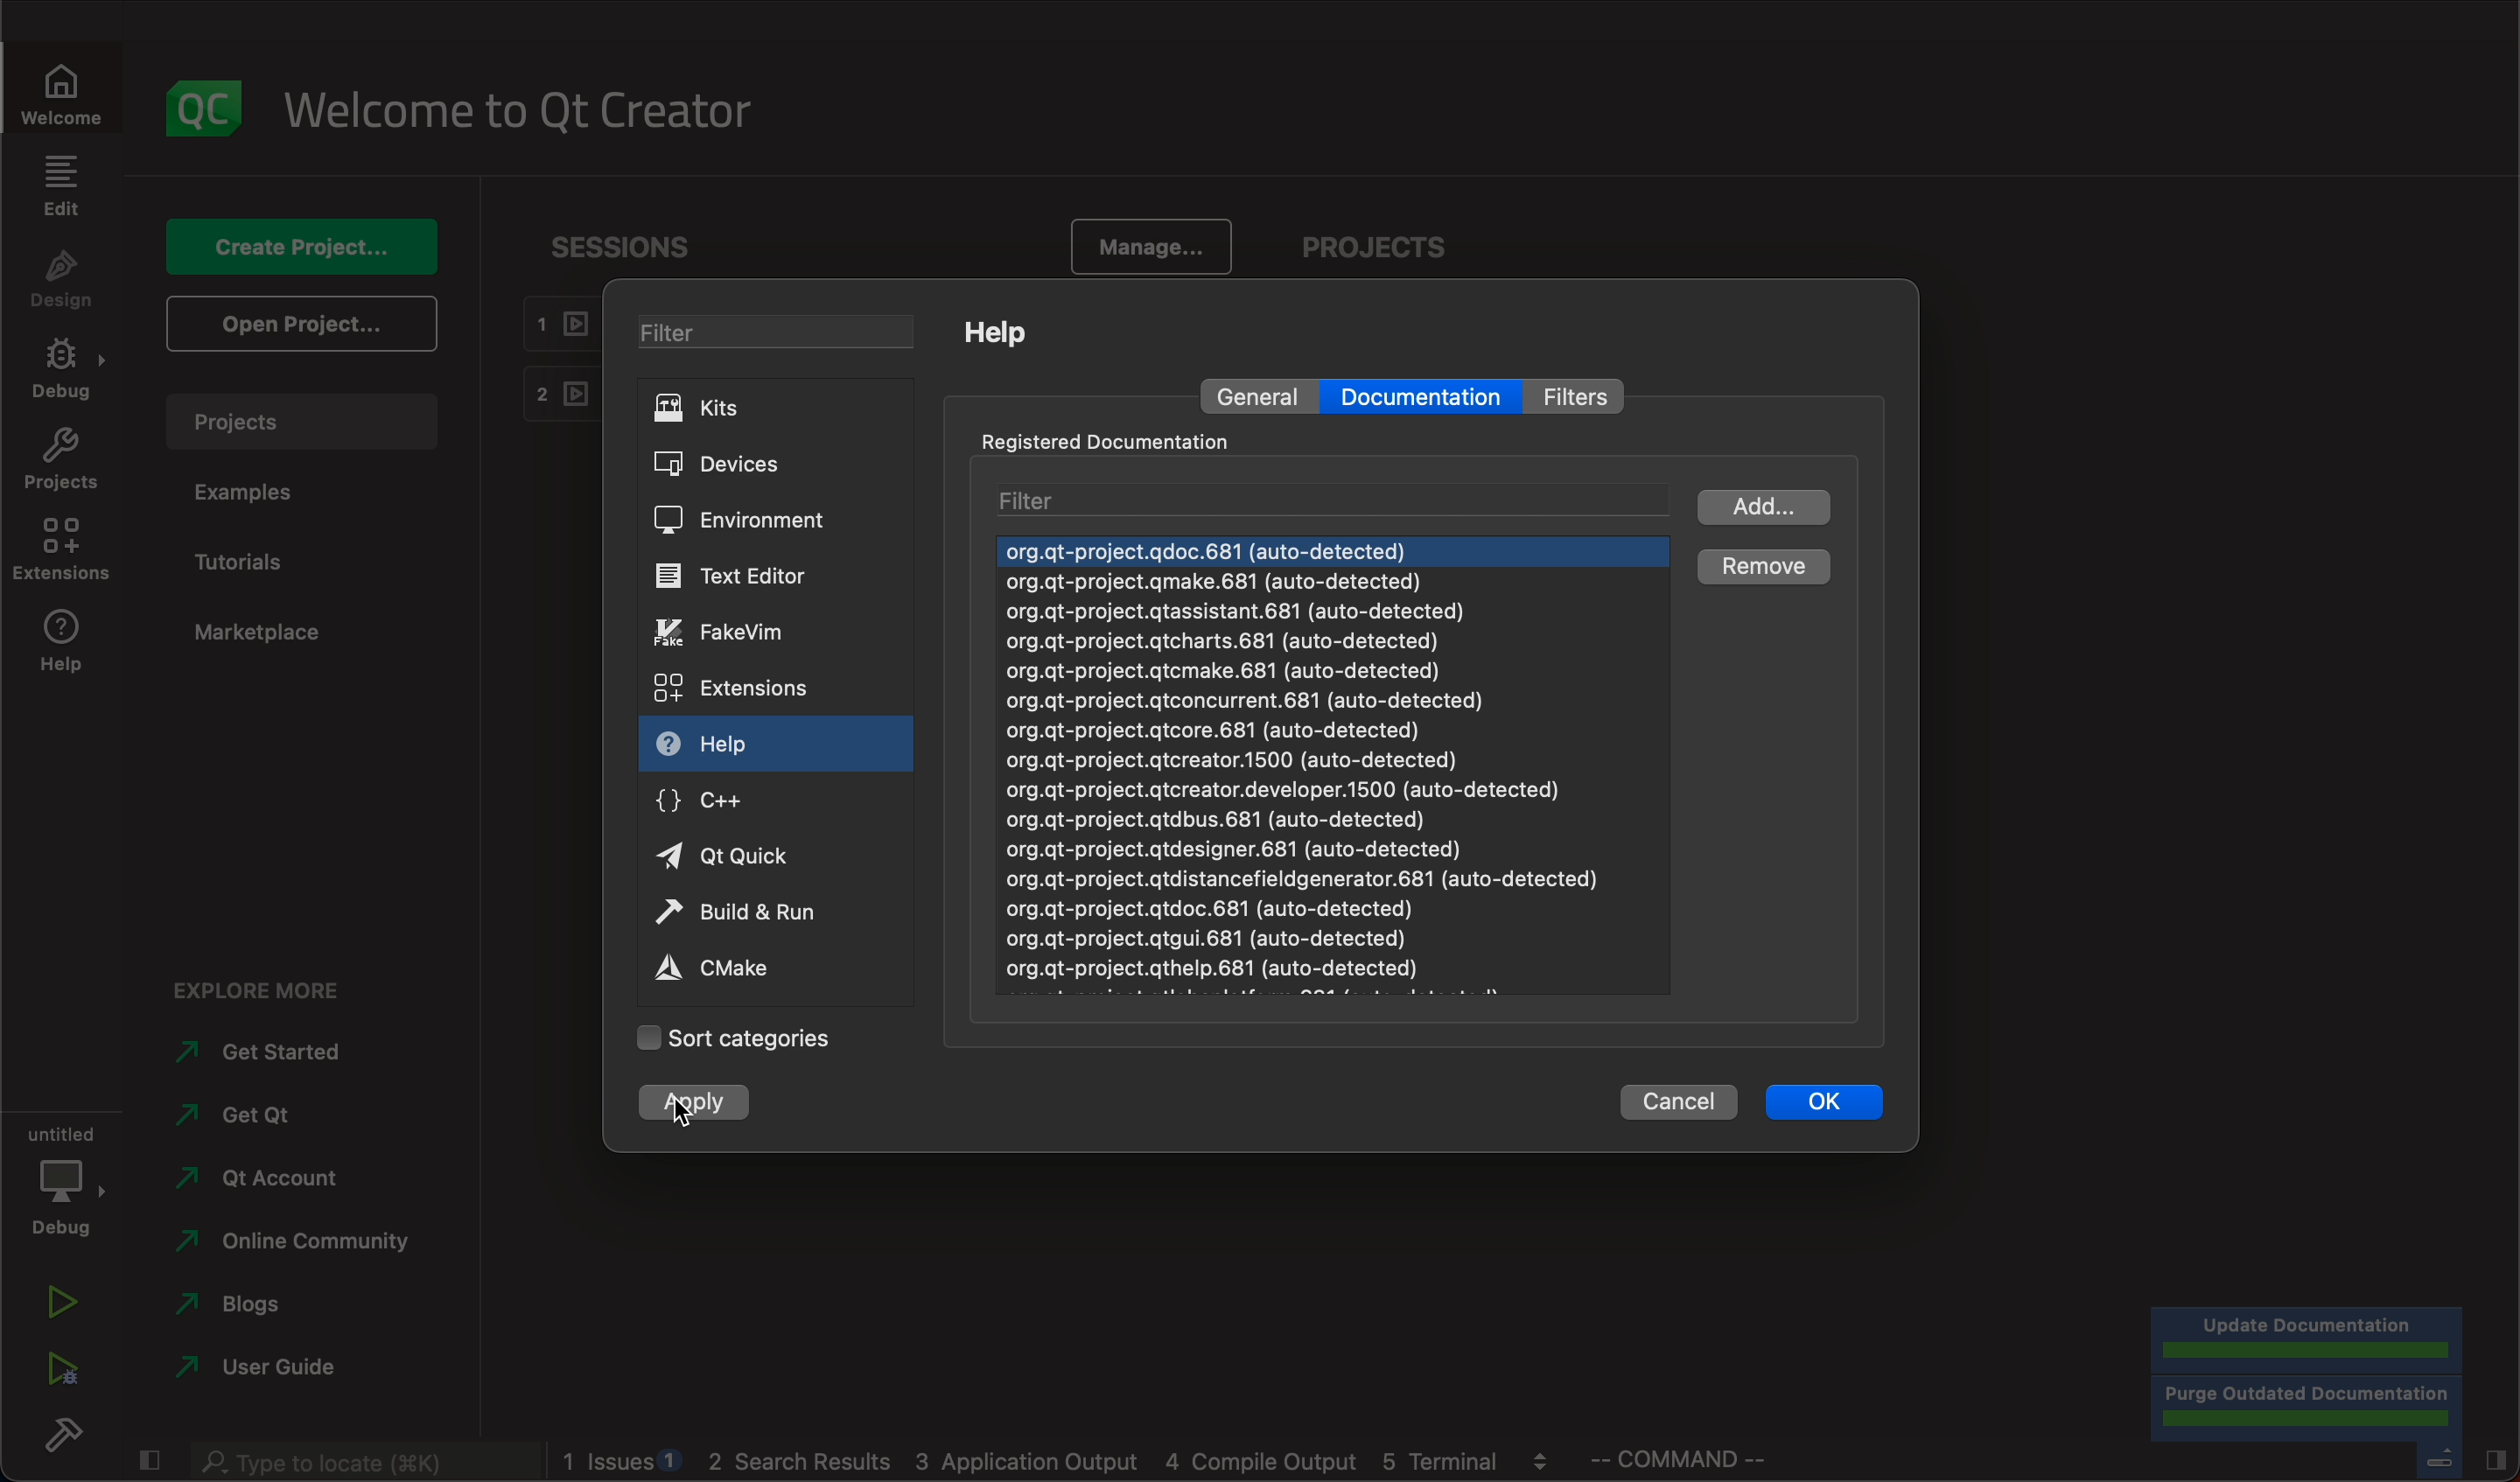 The image size is (2520, 1482). I want to click on sessions, so click(629, 248).